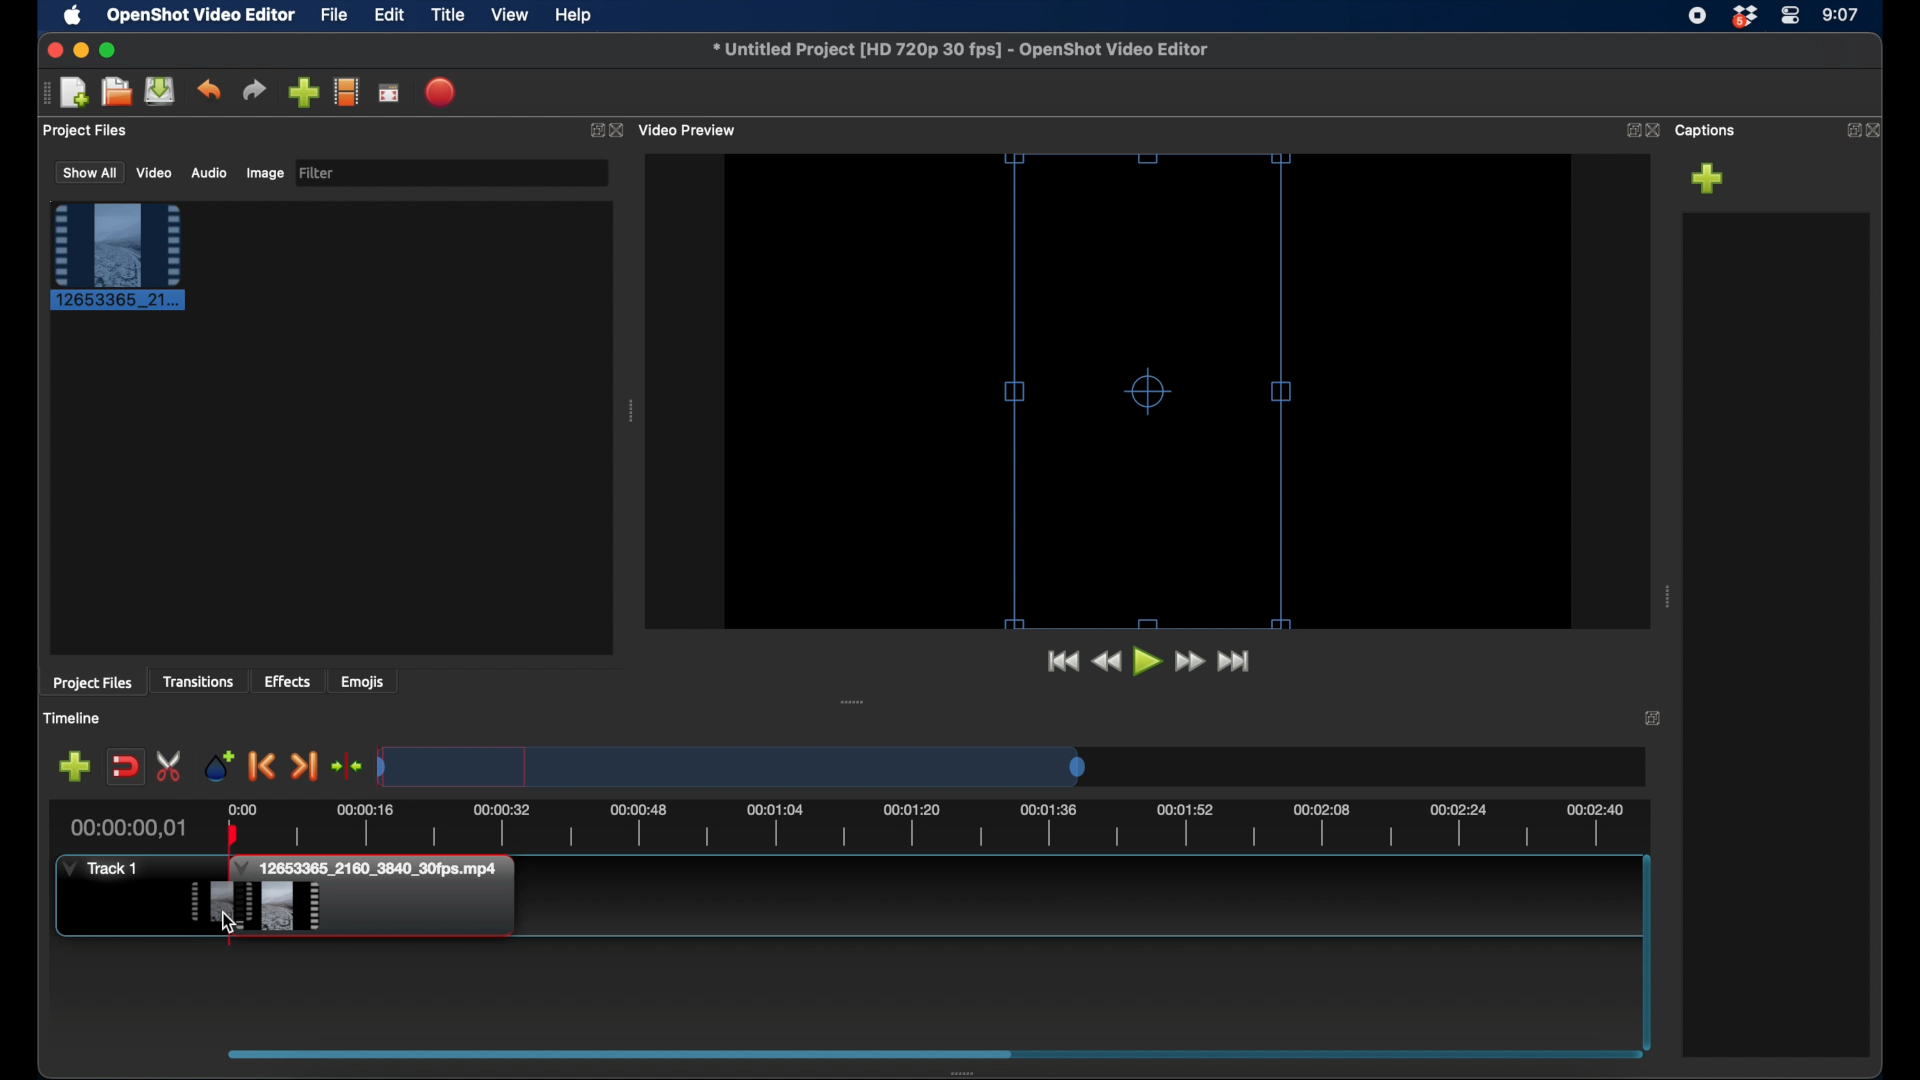  I want to click on previous marker, so click(263, 767).